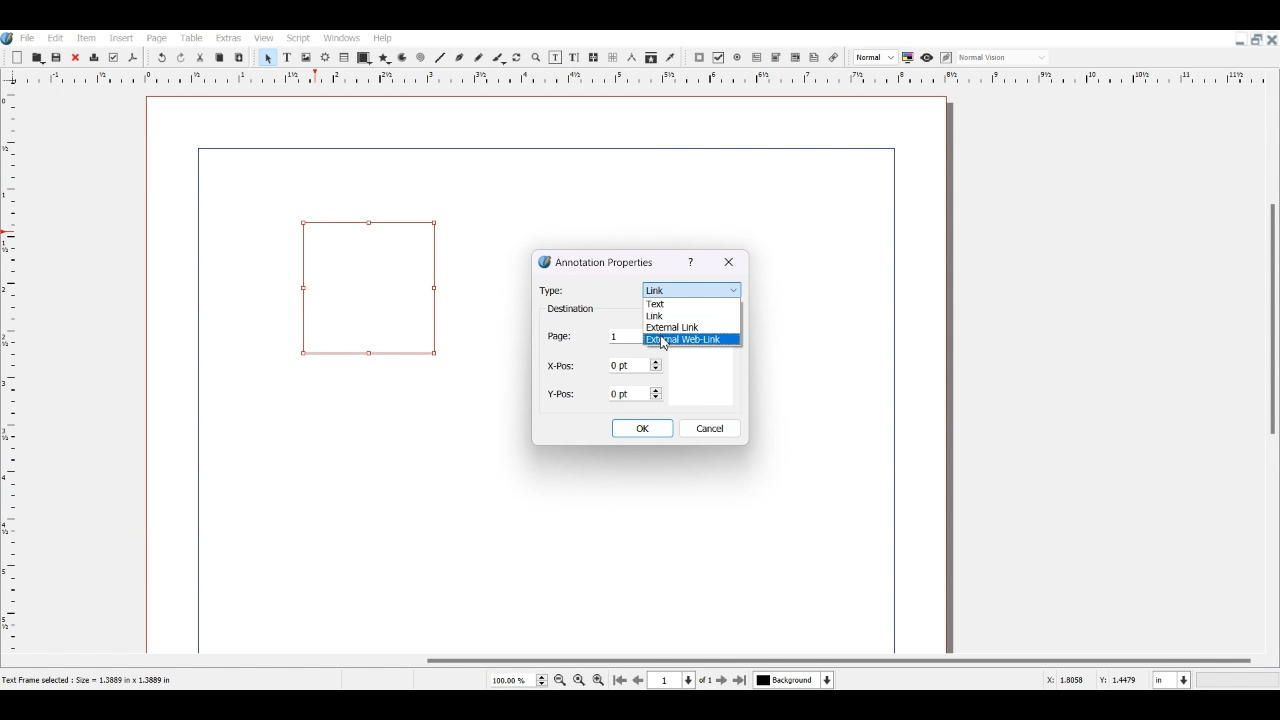 The image size is (1280, 720). I want to click on Link, so click(689, 289).